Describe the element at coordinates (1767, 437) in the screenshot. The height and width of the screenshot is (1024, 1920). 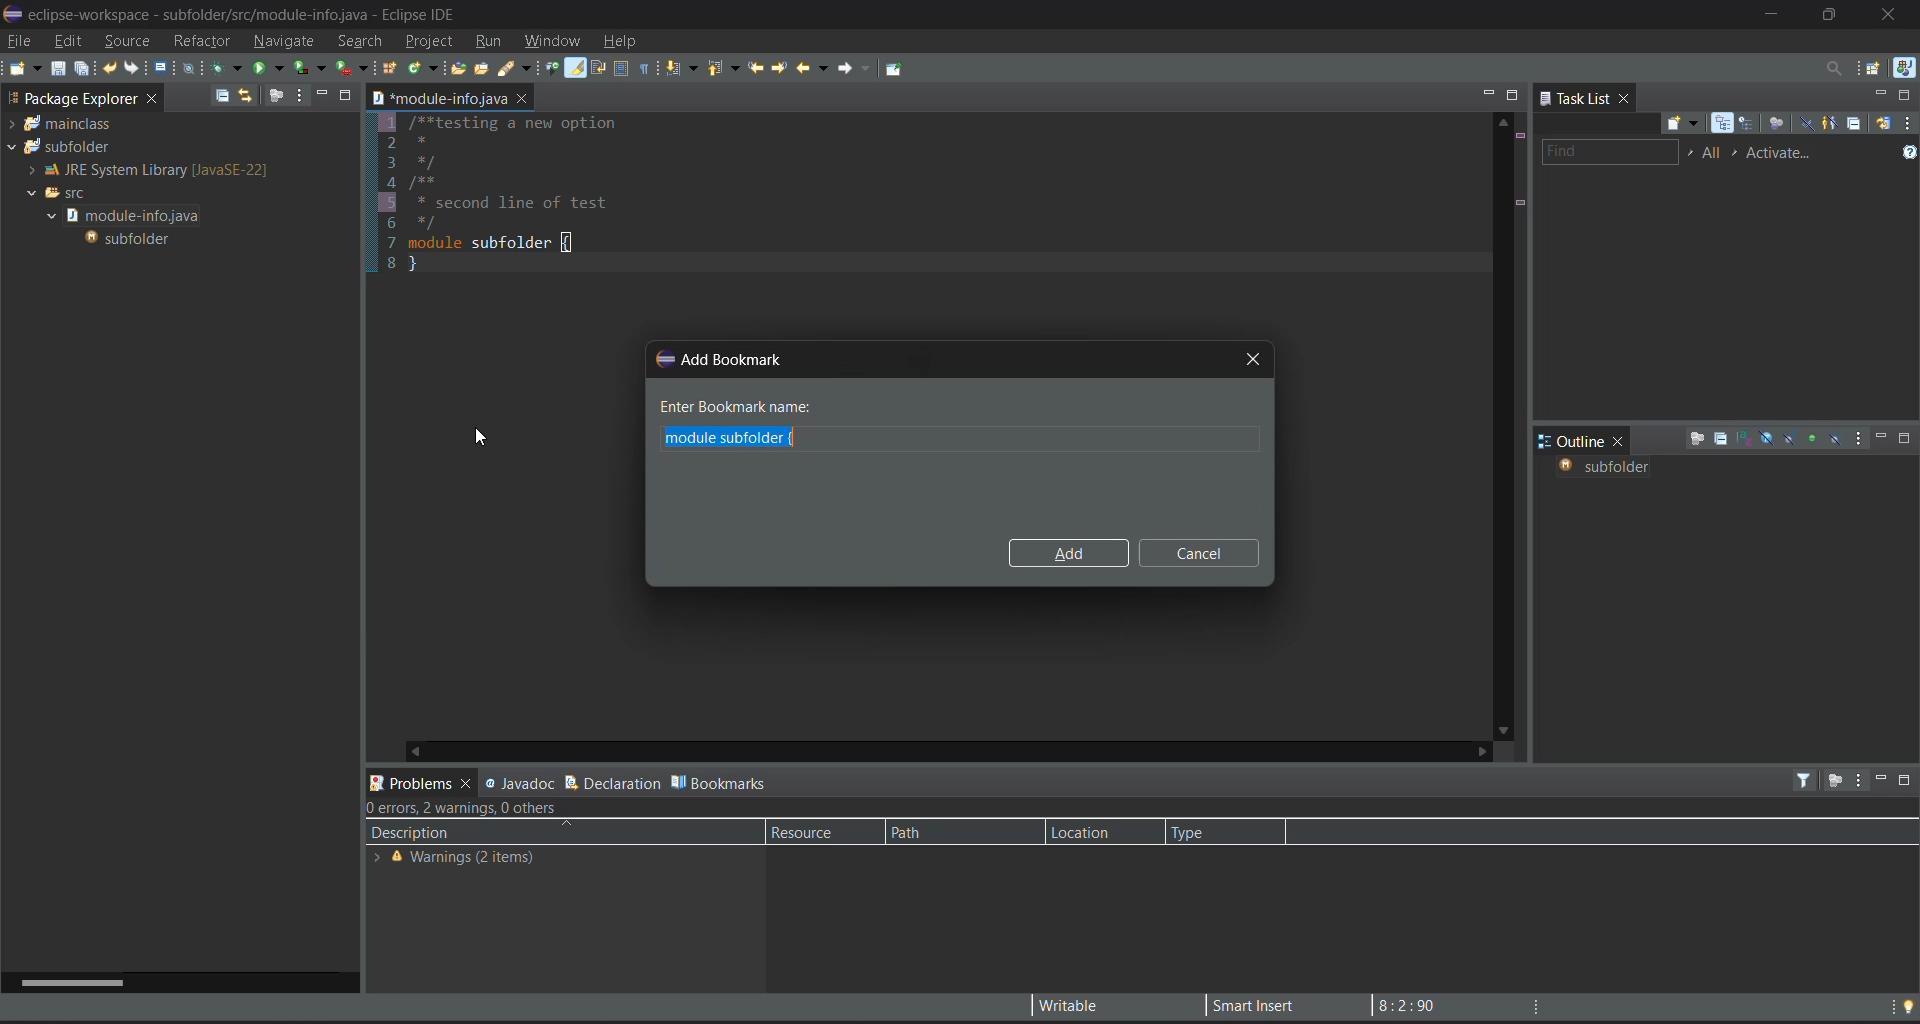
I see `hide fields` at that location.